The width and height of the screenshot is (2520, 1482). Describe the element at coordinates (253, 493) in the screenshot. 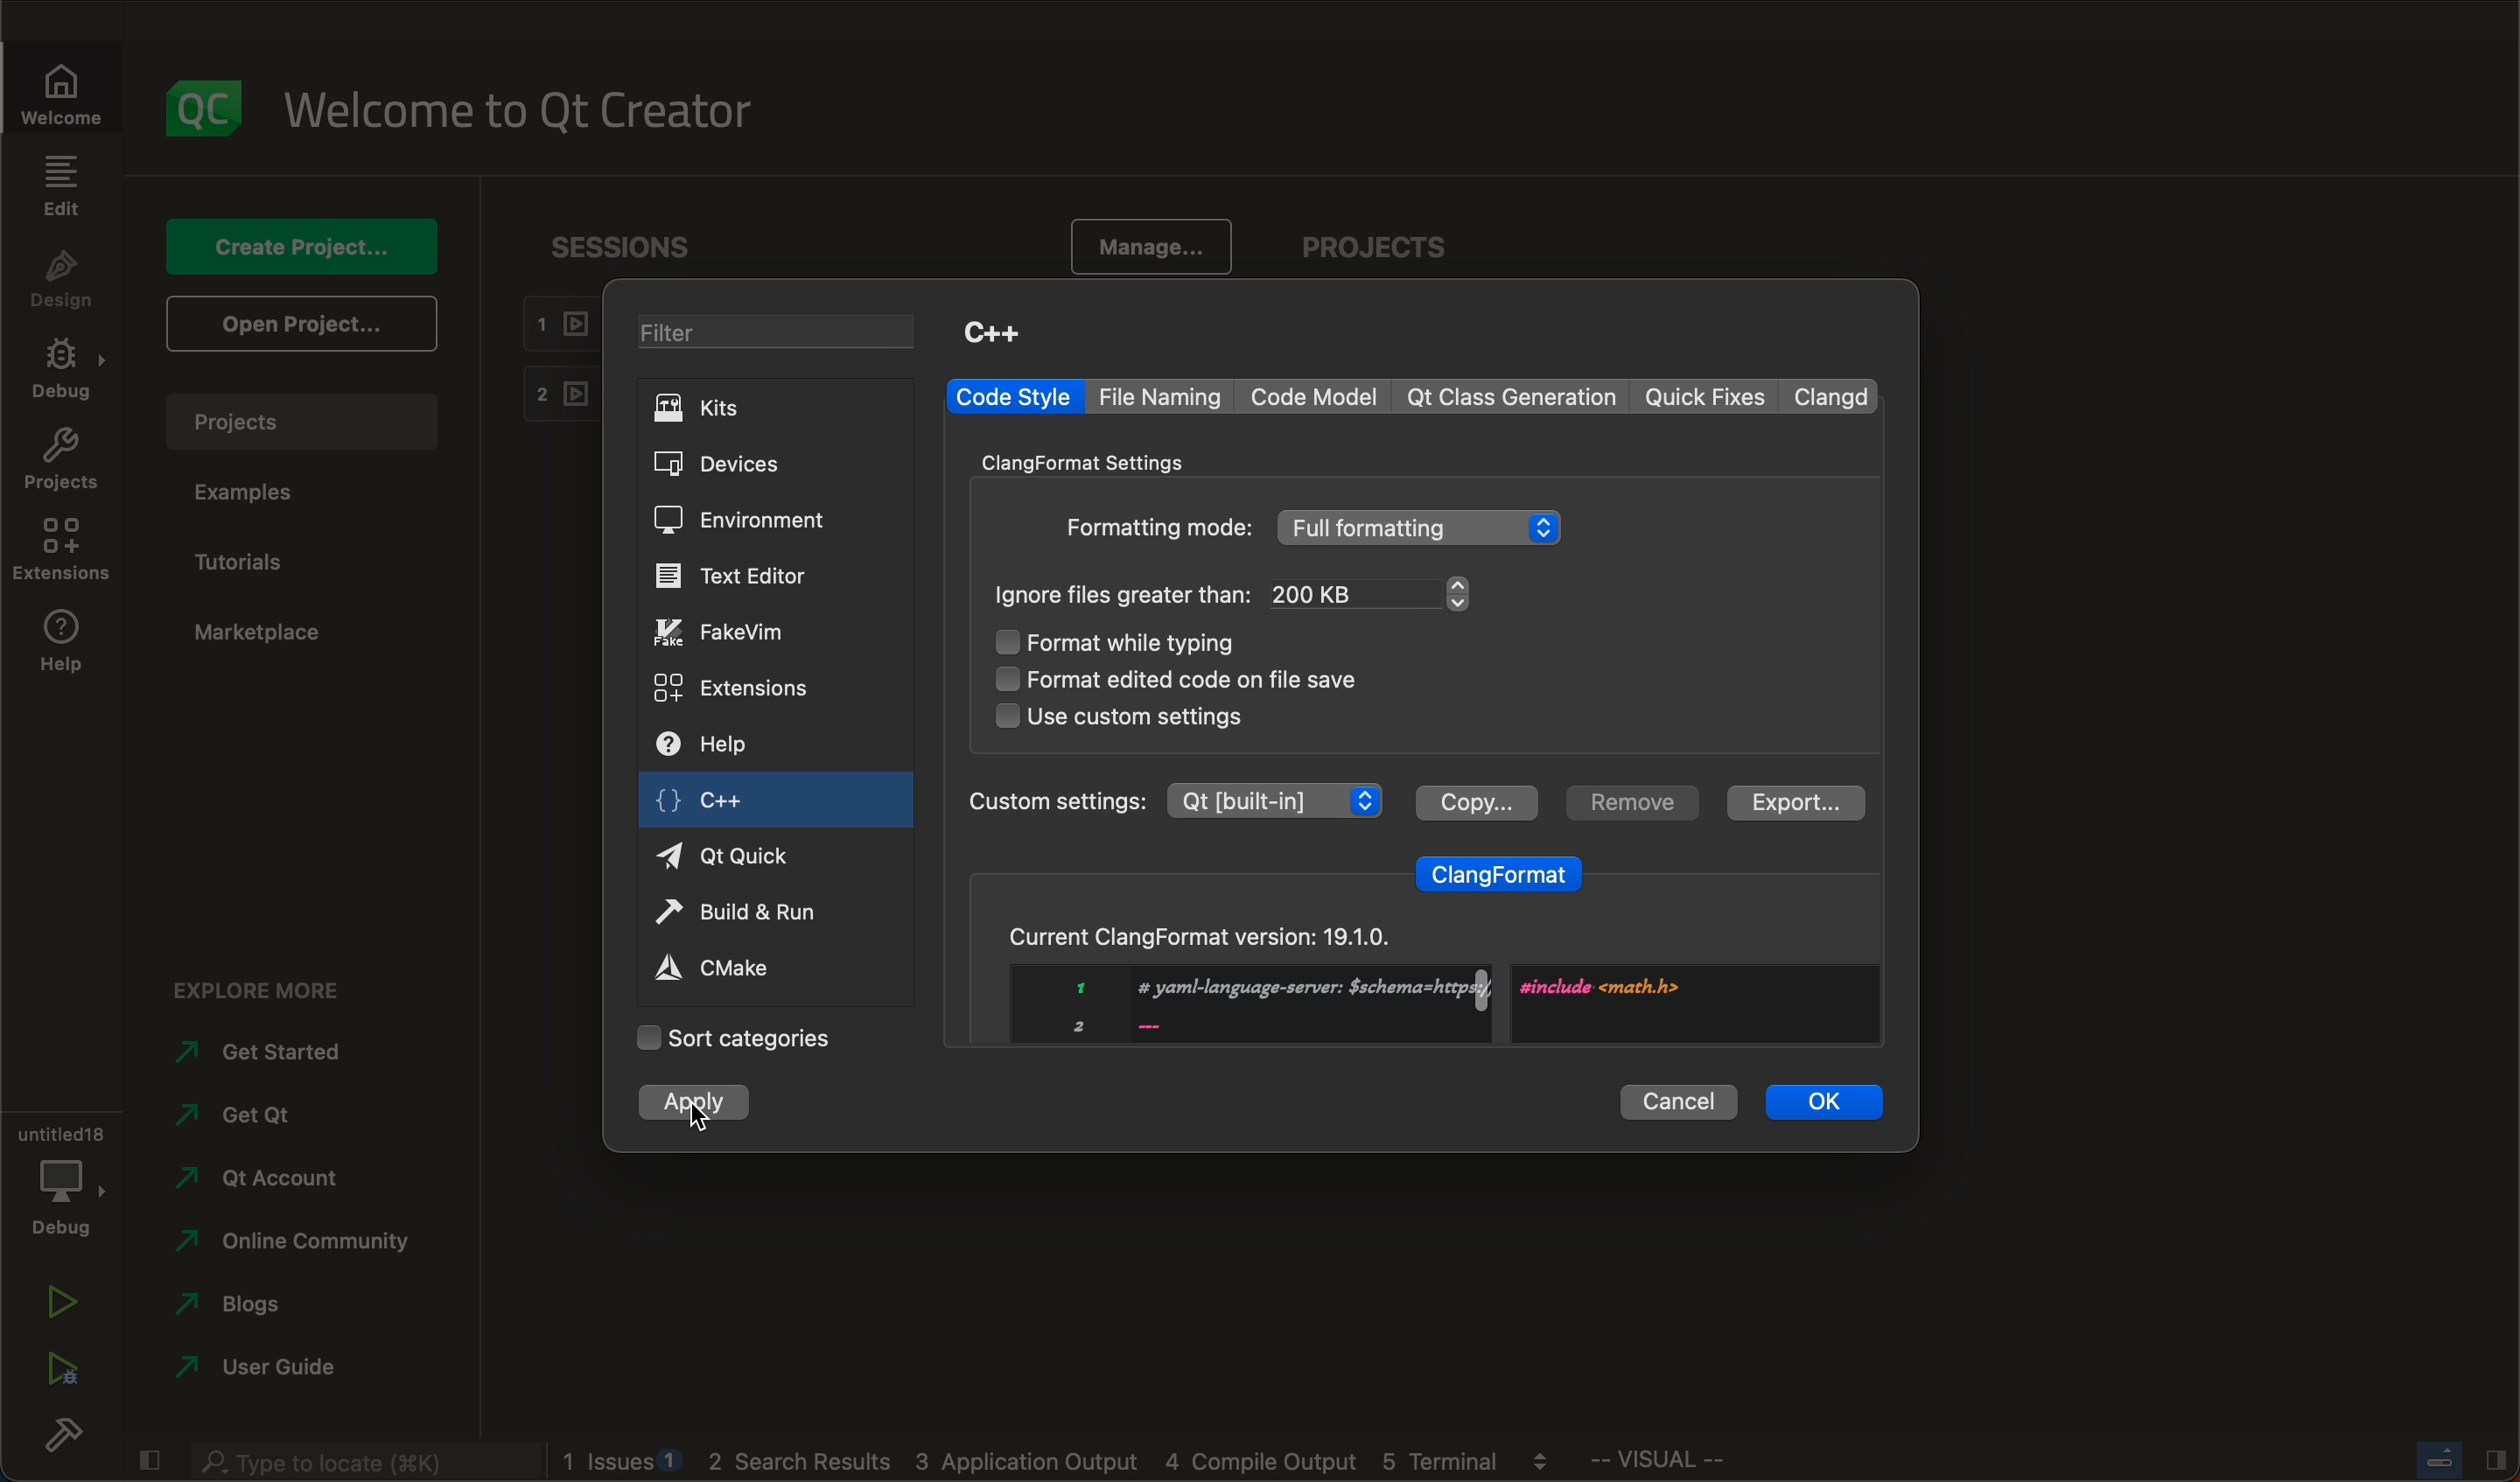

I see `examples` at that location.